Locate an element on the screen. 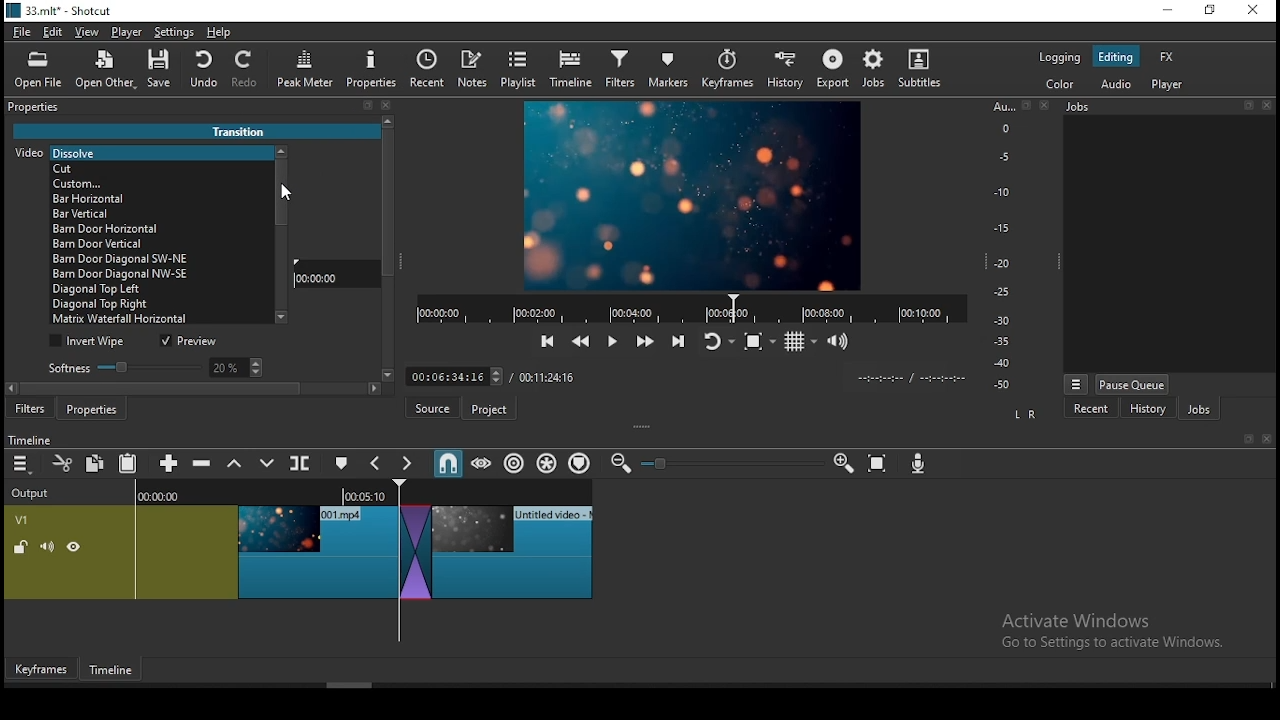  Transition is located at coordinates (246, 129).